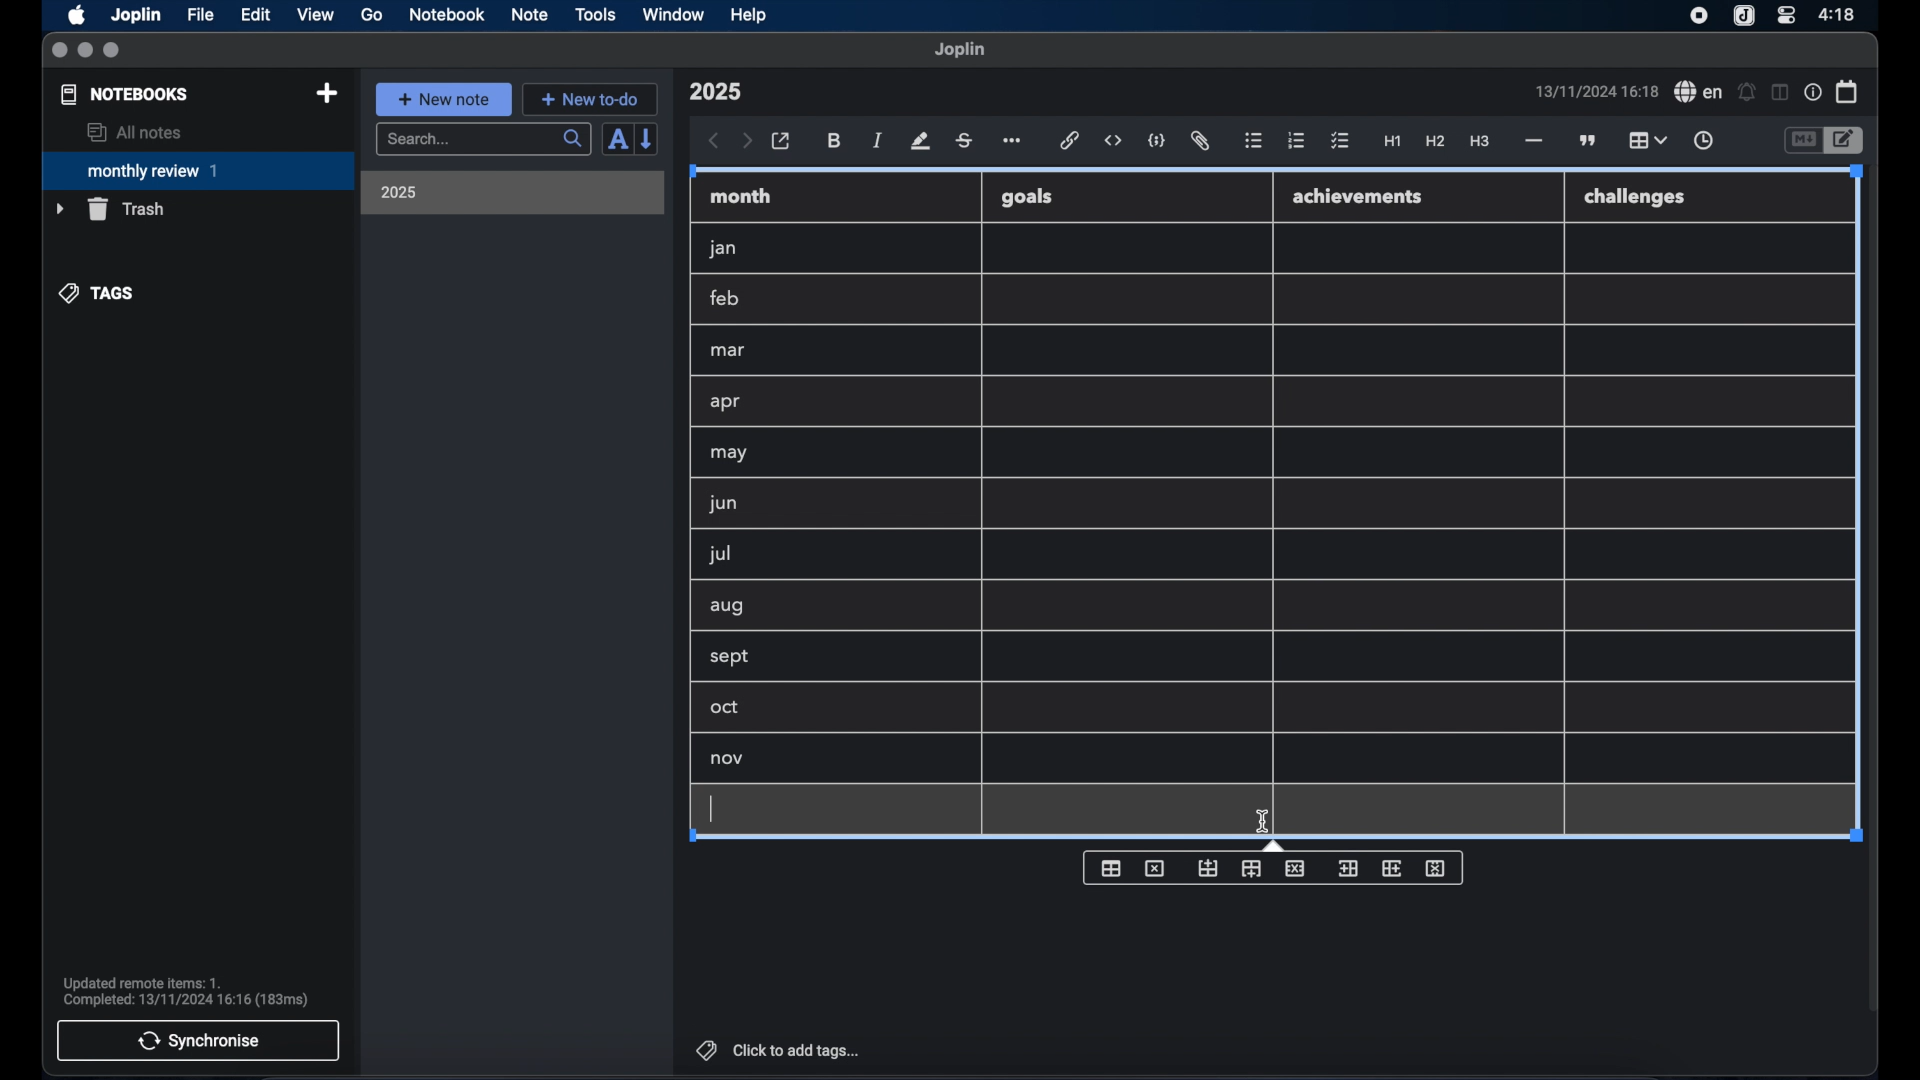  Describe the element at coordinates (1253, 141) in the screenshot. I see `bulleted list` at that location.